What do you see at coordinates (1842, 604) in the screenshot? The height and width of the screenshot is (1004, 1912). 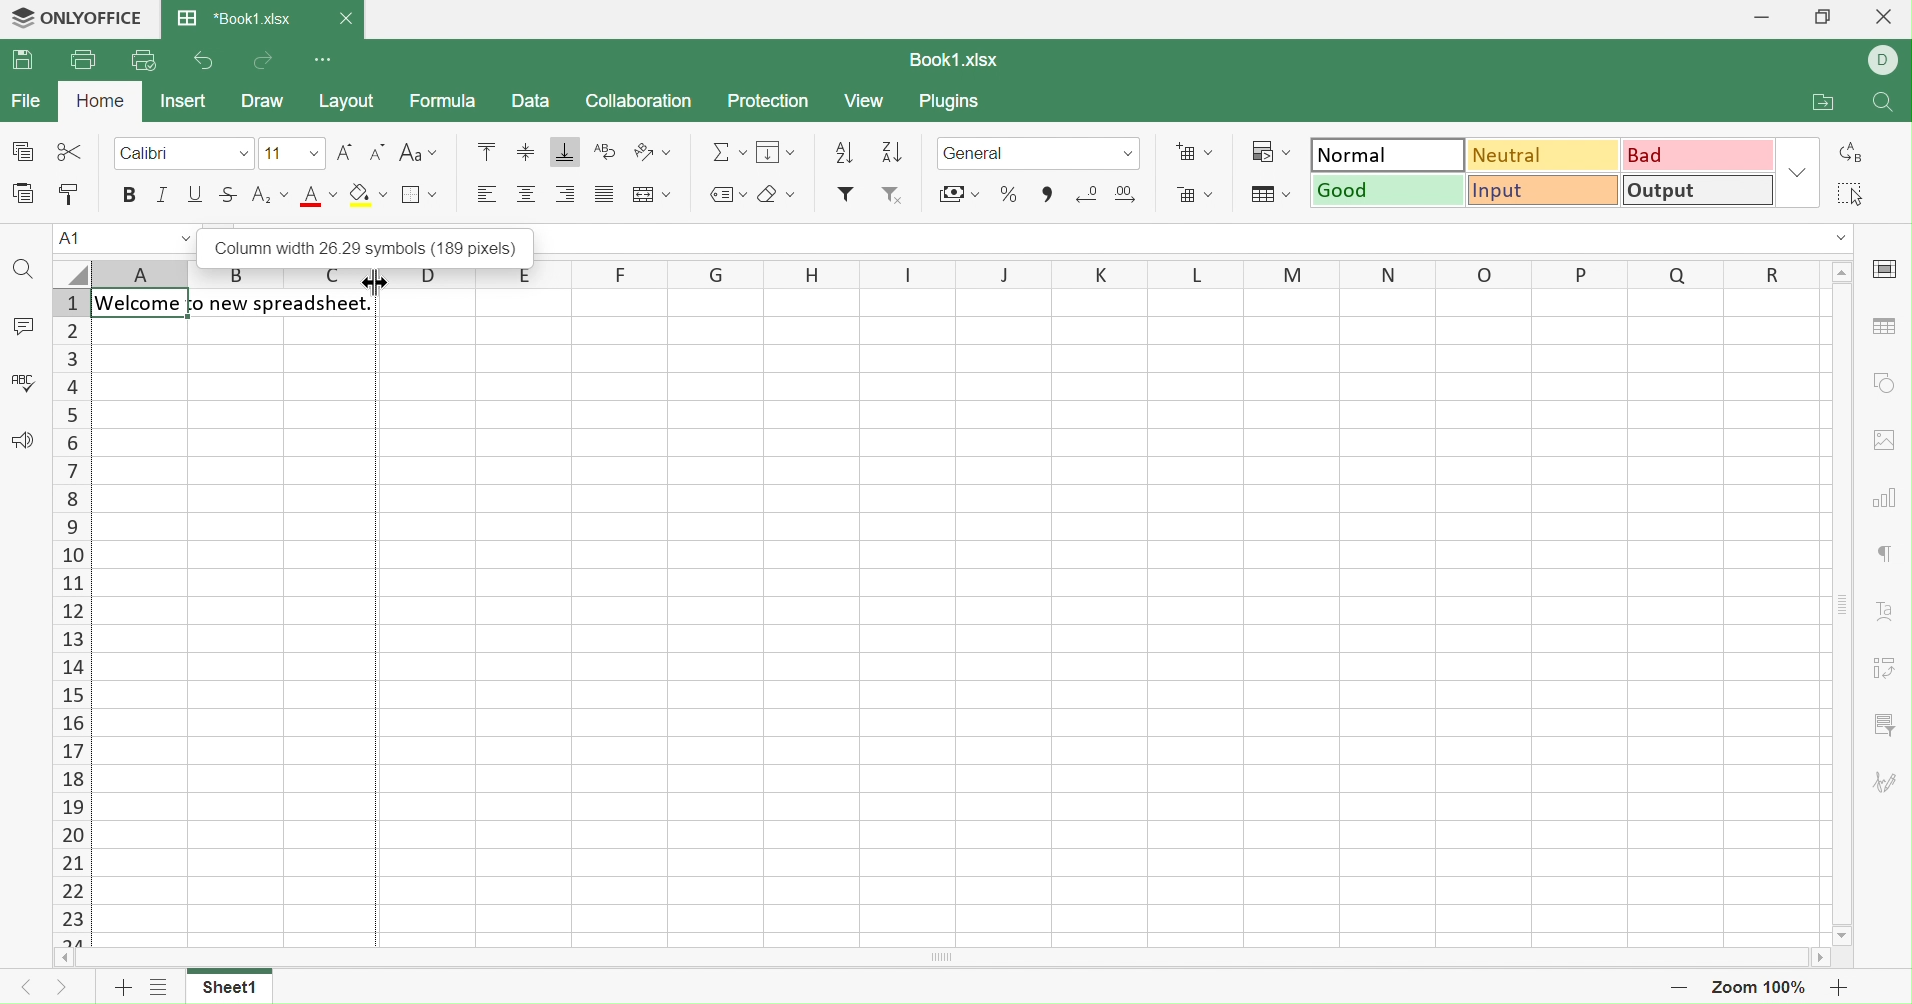 I see `Scroll Bar` at bounding box center [1842, 604].